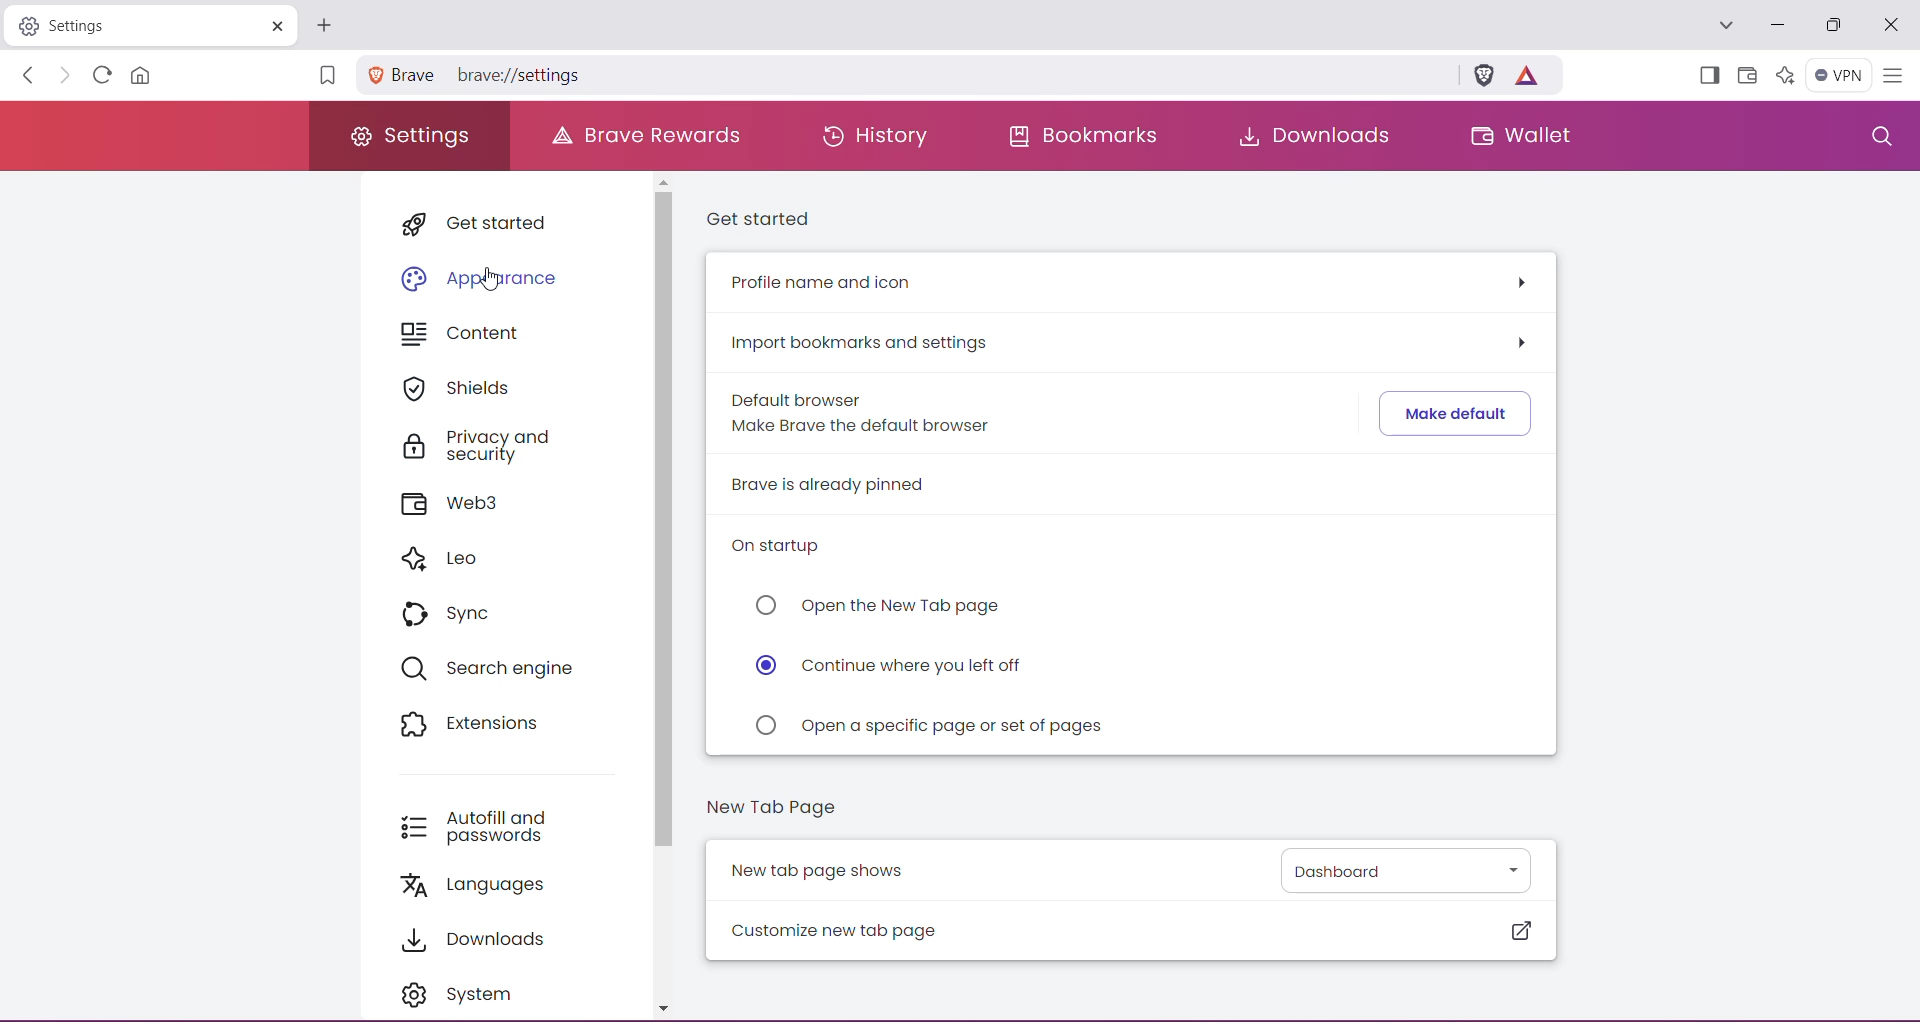 The height and width of the screenshot is (1022, 1920). Describe the element at coordinates (818, 869) in the screenshot. I see `New tab page shows` at that location.